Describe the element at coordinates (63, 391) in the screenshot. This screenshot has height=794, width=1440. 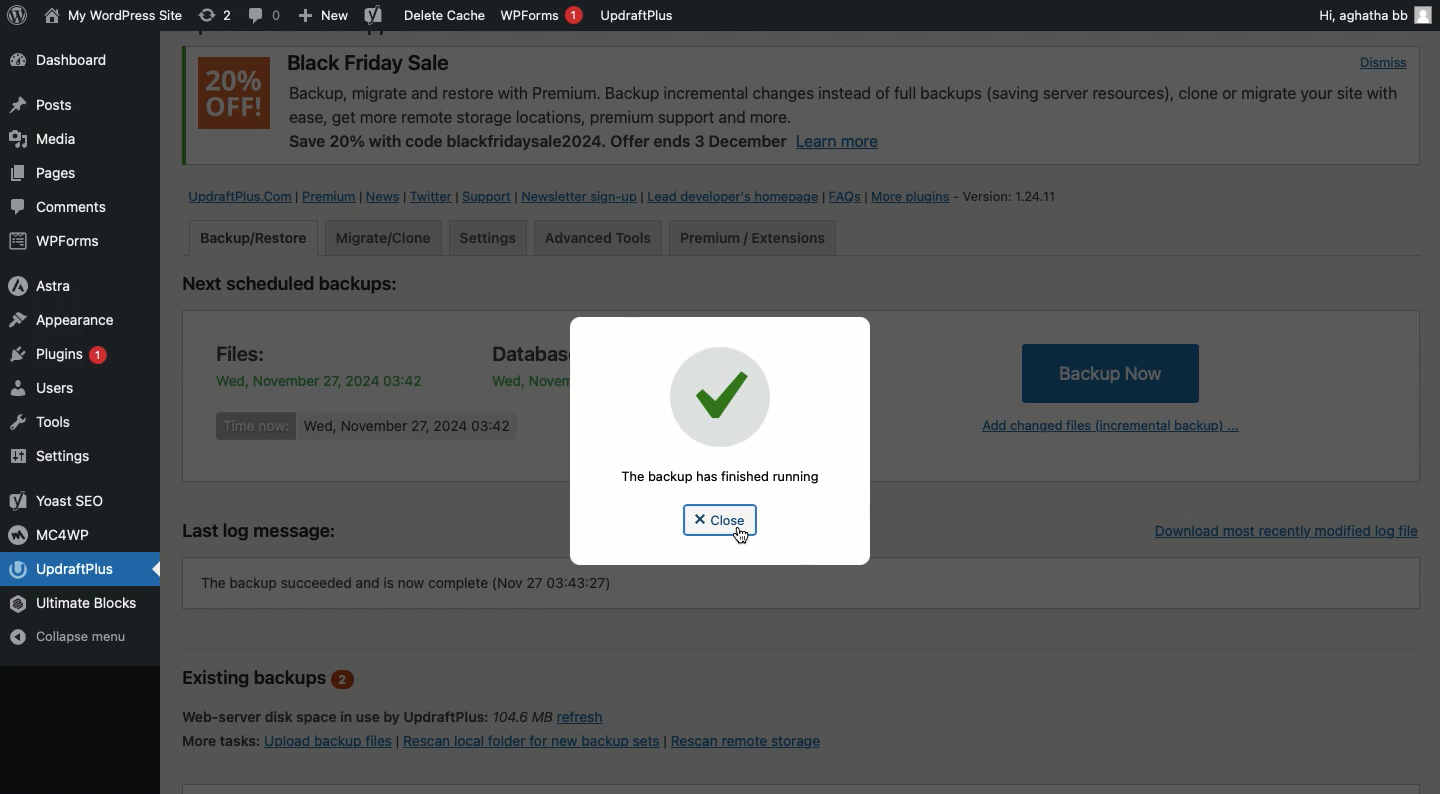
I see `Users` at that location.